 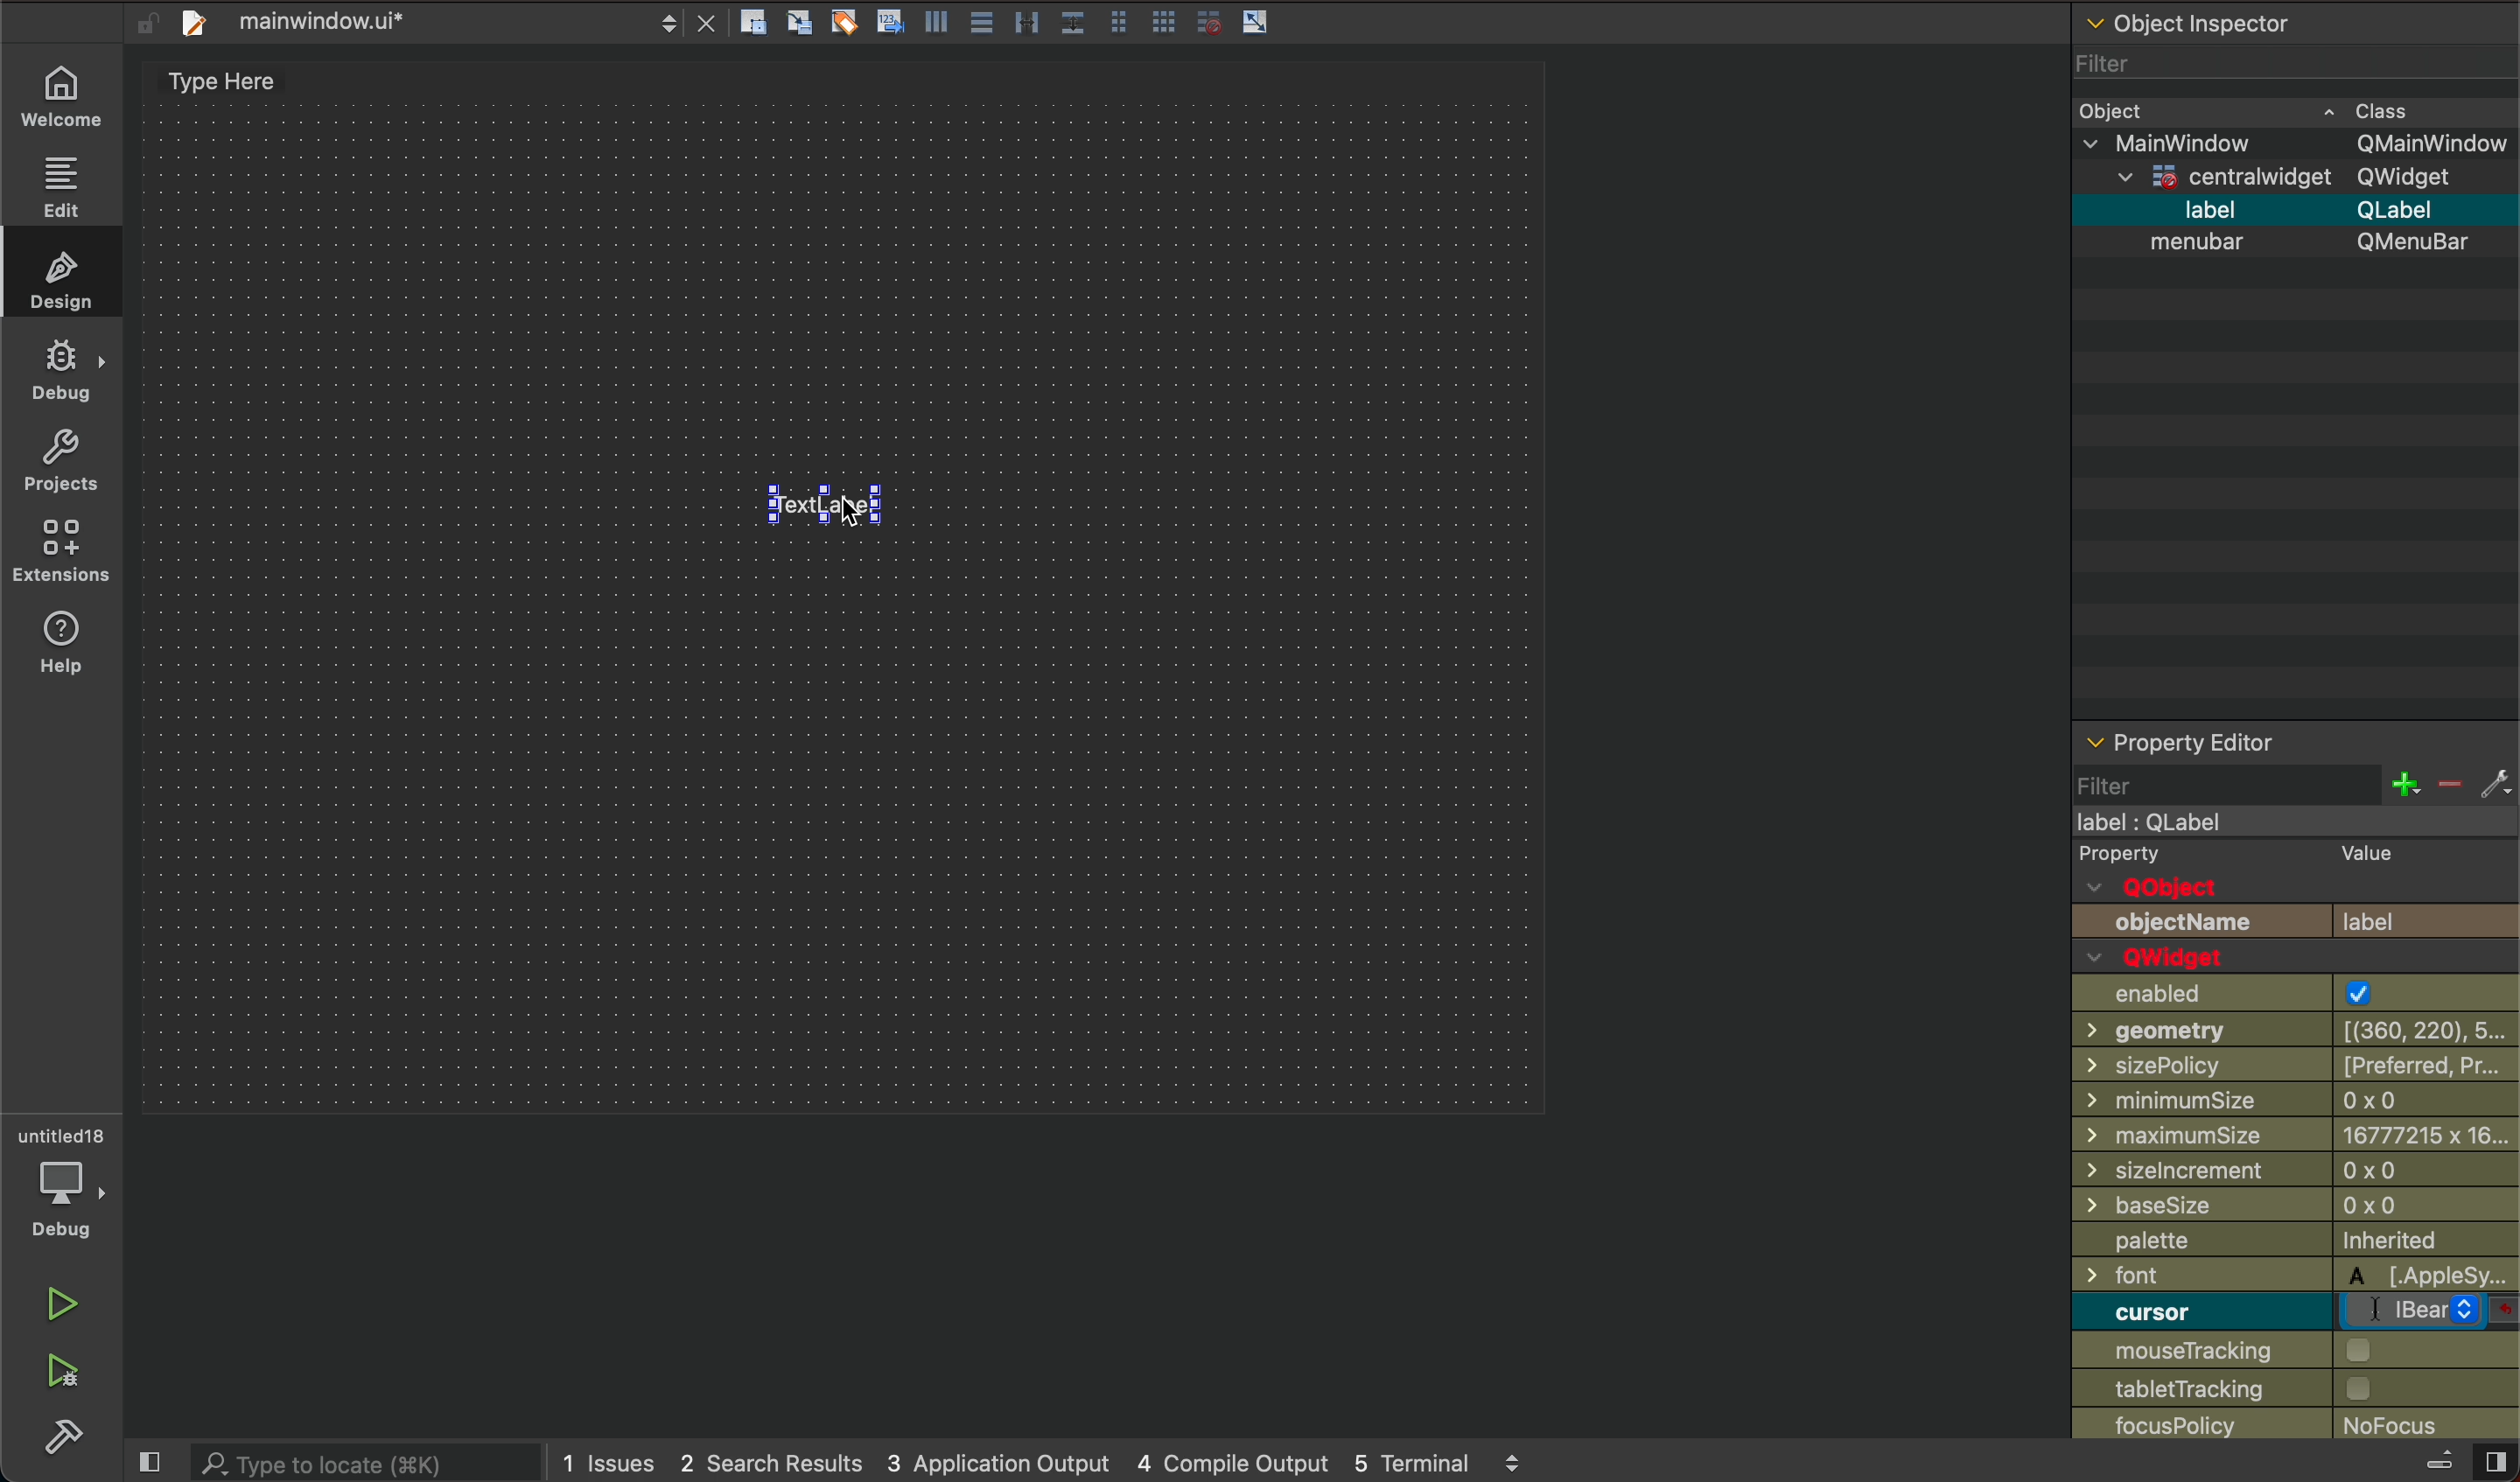 What do you see at coordinates (60, 552) in the screenshot?
I see `extensions` at bounding box center [60, 552].